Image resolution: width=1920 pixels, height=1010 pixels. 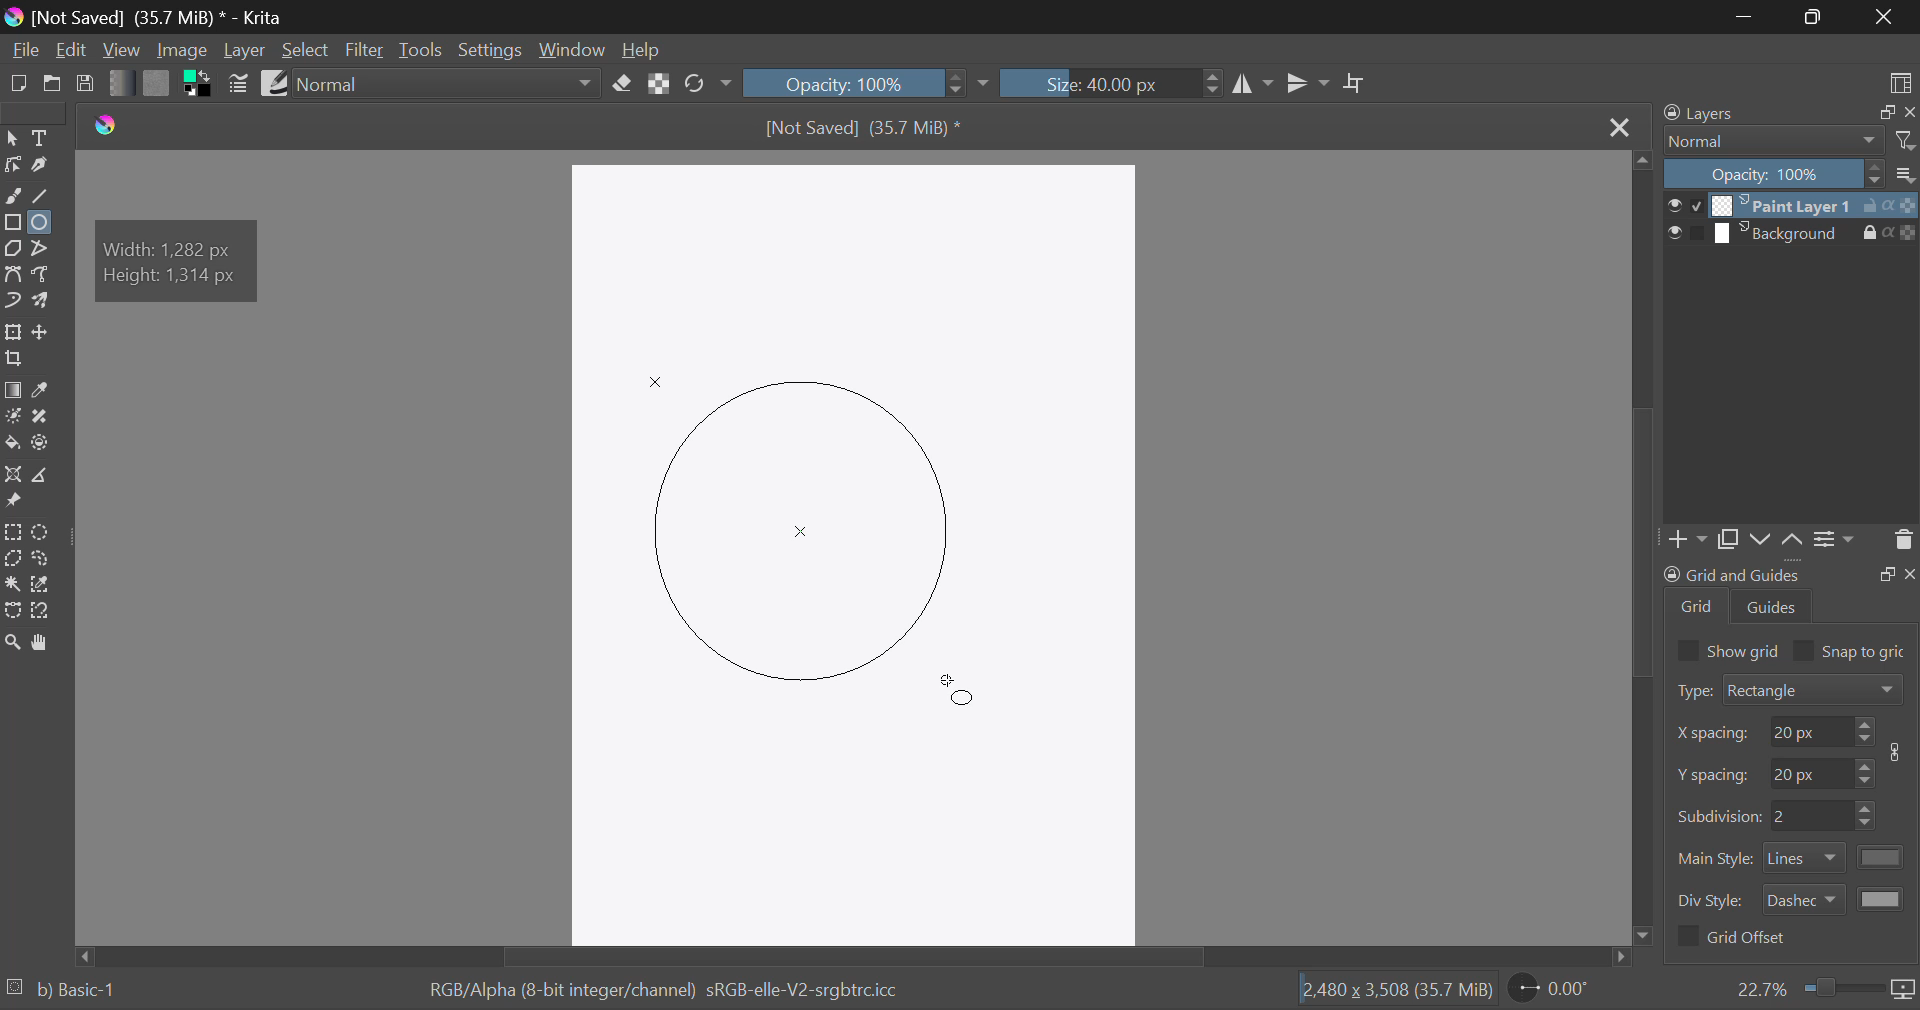 I want to click on Brush Presets, so click(x=276, y=82).